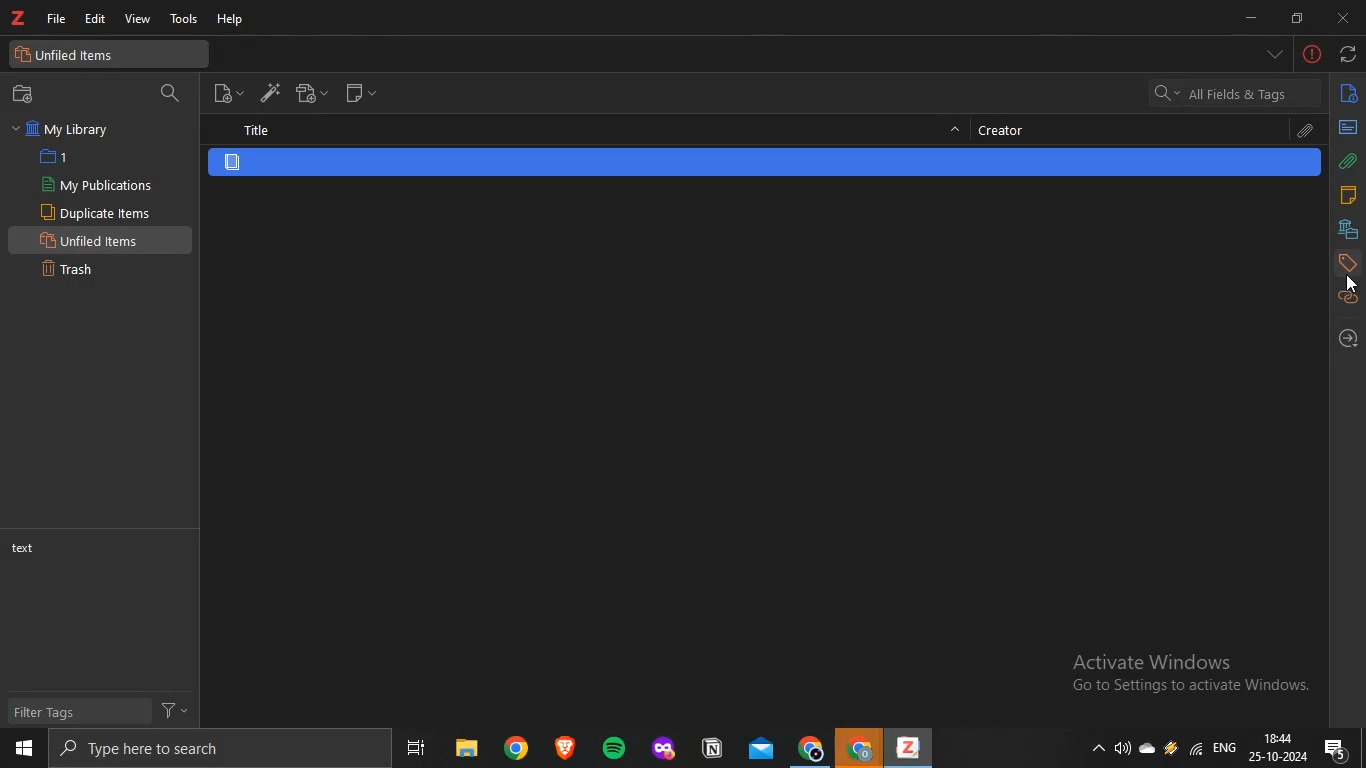 The image size is (1366, 768). I want to click on app, so click(913, 748).